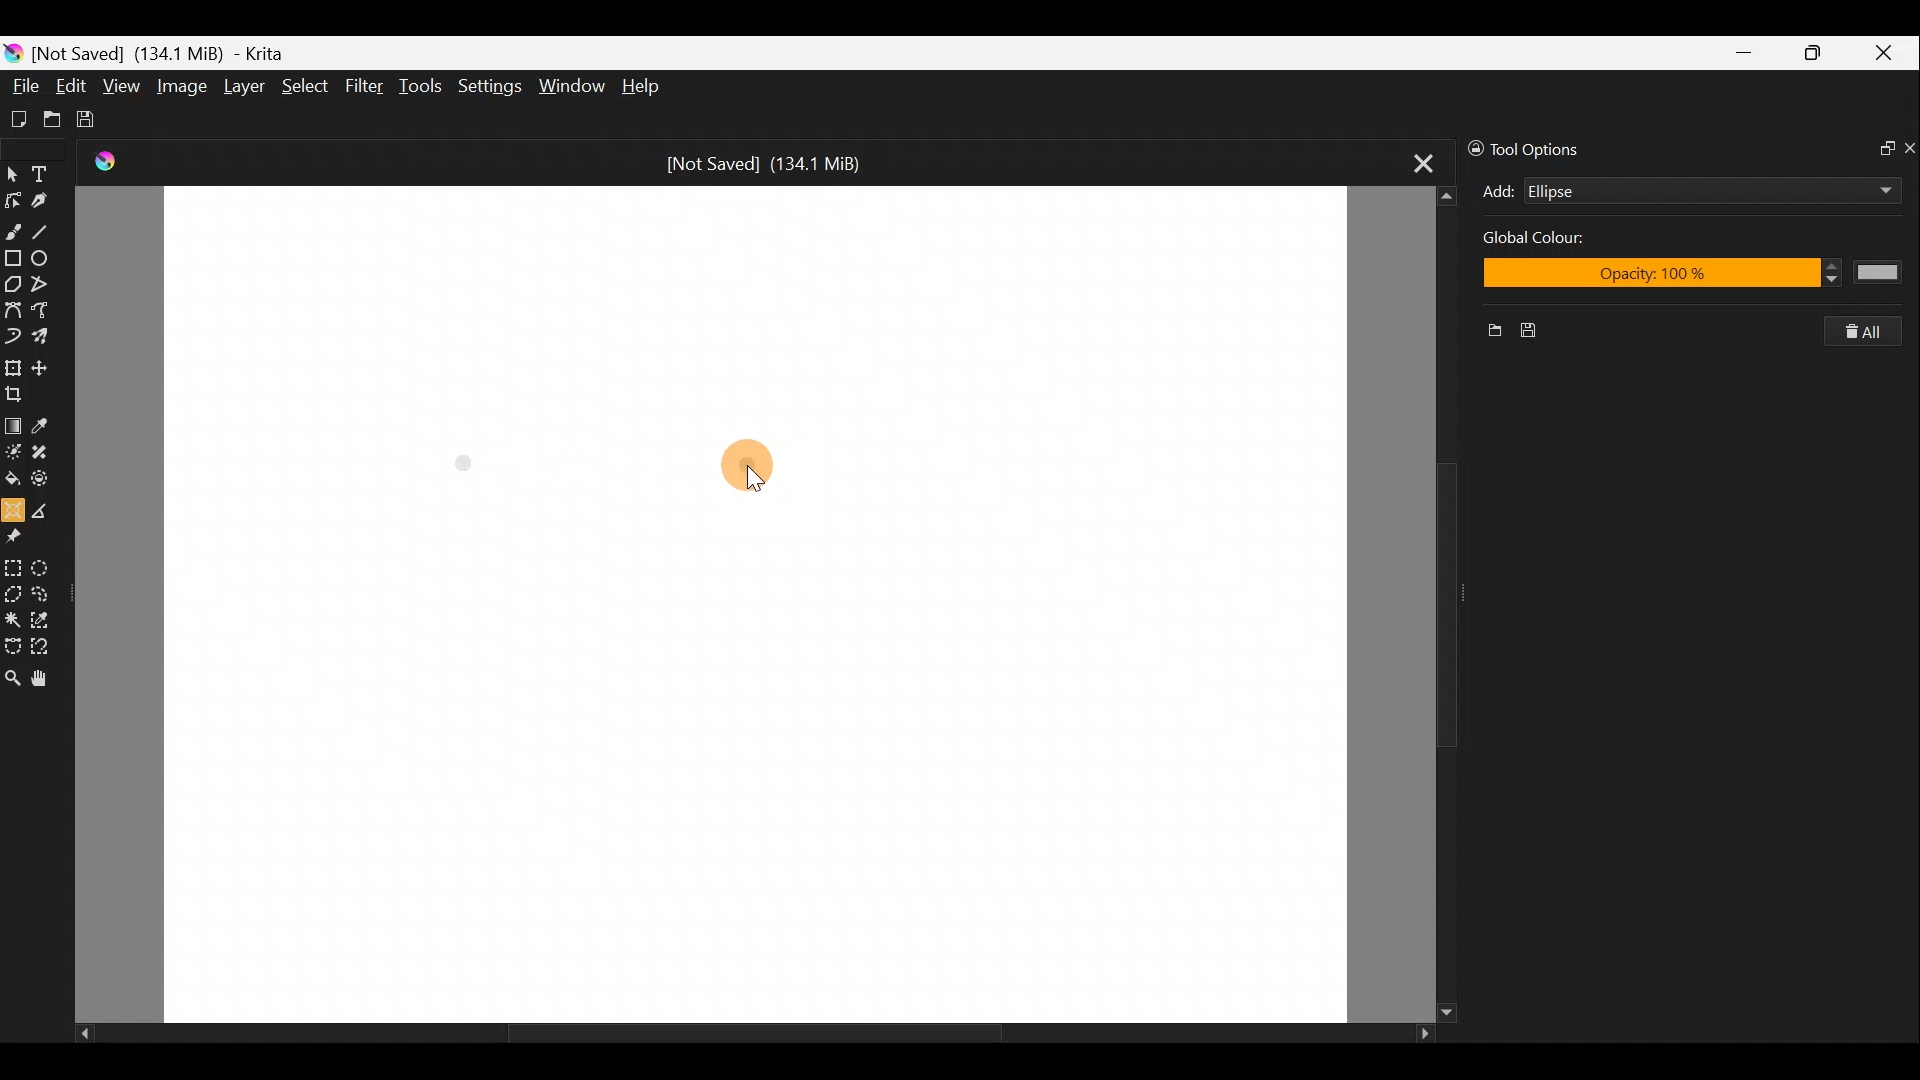 Image resolution: width=1920 pixels, height=1080 pixels. I want to click on Close docker, so click(1908, 147).